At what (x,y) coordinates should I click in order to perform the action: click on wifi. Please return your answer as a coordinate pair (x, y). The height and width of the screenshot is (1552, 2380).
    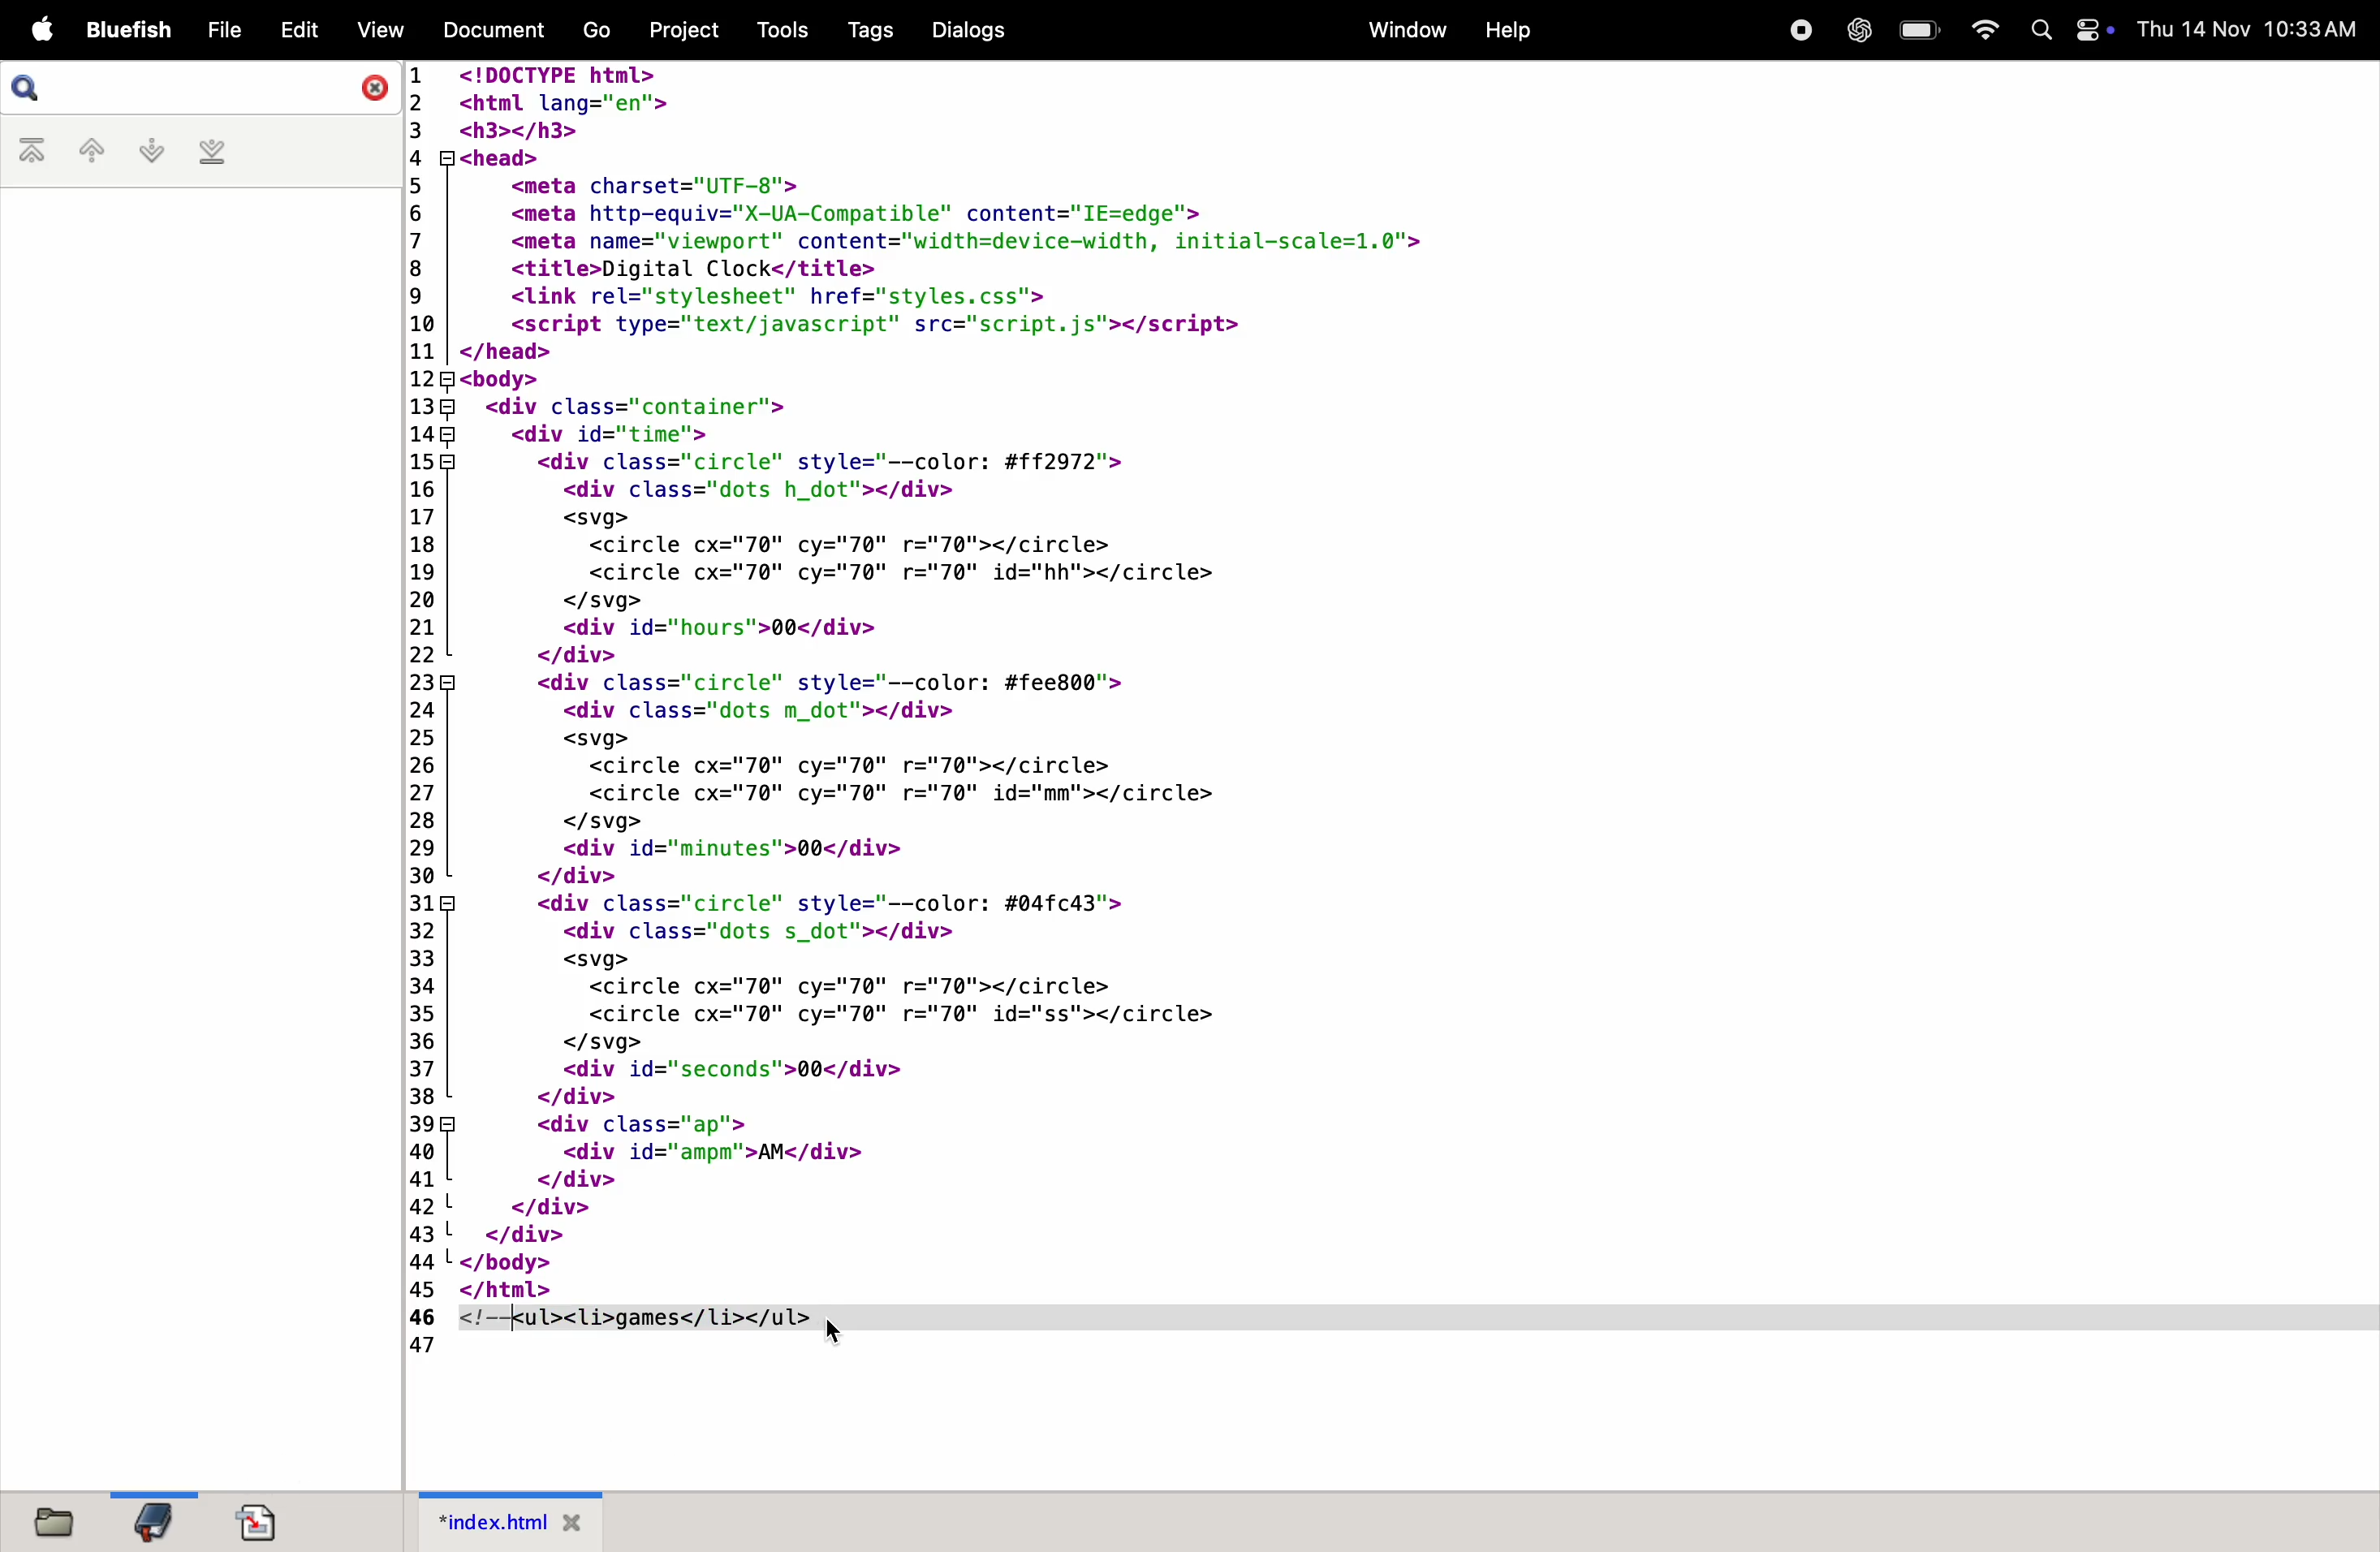
    Looking at the image, I should click on (1982, 28).